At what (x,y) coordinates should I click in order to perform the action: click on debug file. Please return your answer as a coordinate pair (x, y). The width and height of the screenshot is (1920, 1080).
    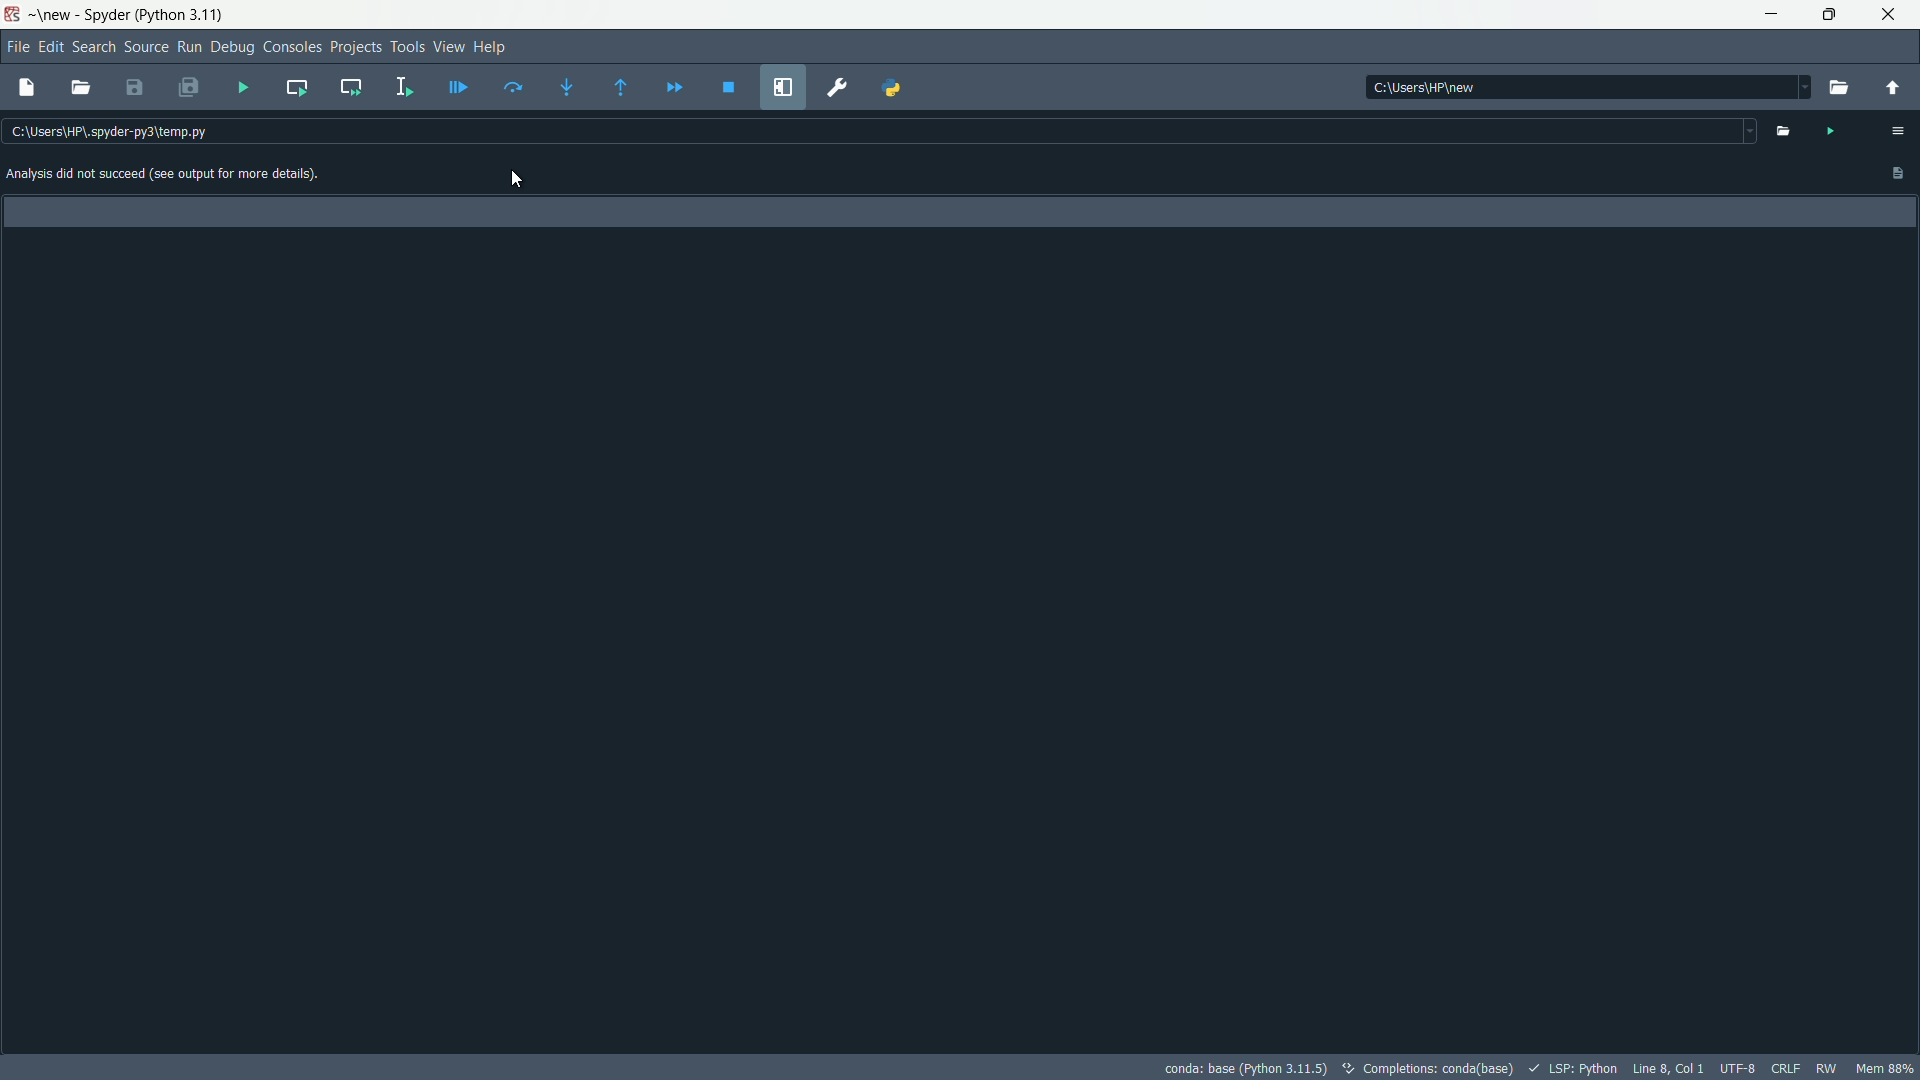
    Looking at the image, I should click on (461, 86).